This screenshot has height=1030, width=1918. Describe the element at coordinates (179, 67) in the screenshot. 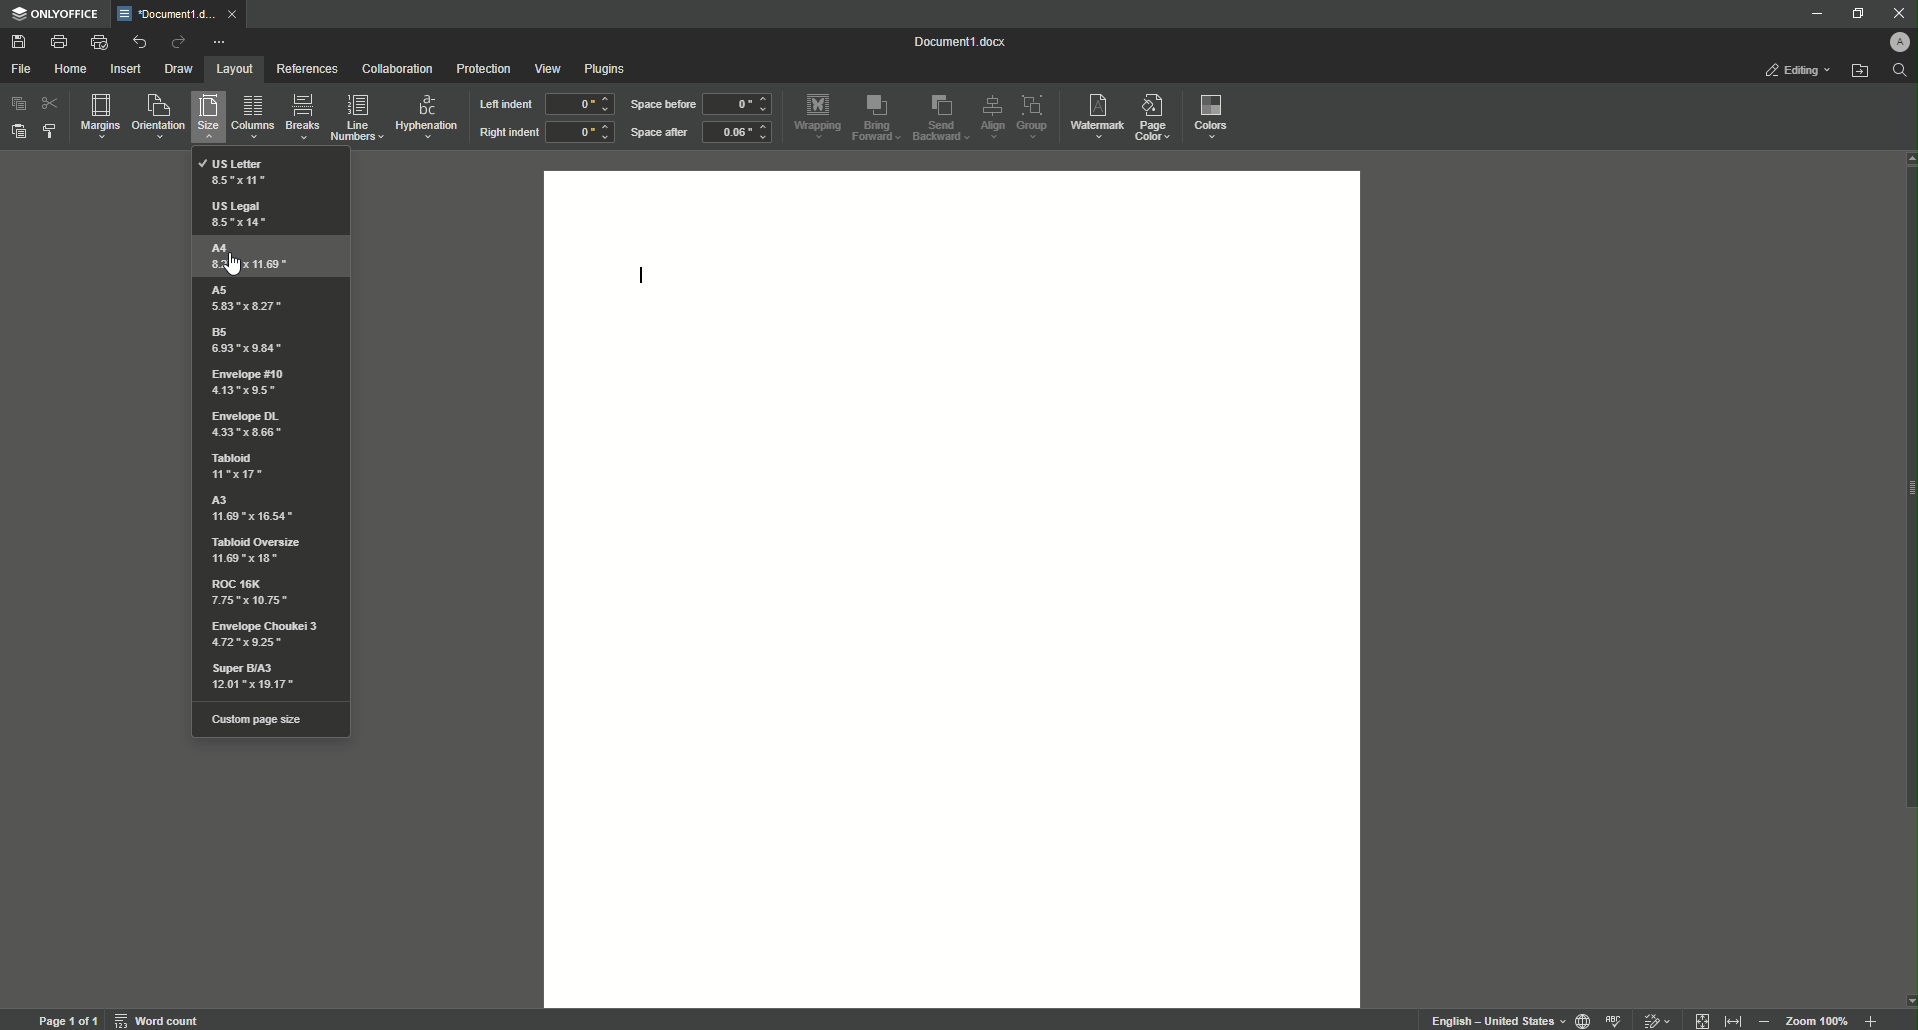

I see `Draw` at that location.